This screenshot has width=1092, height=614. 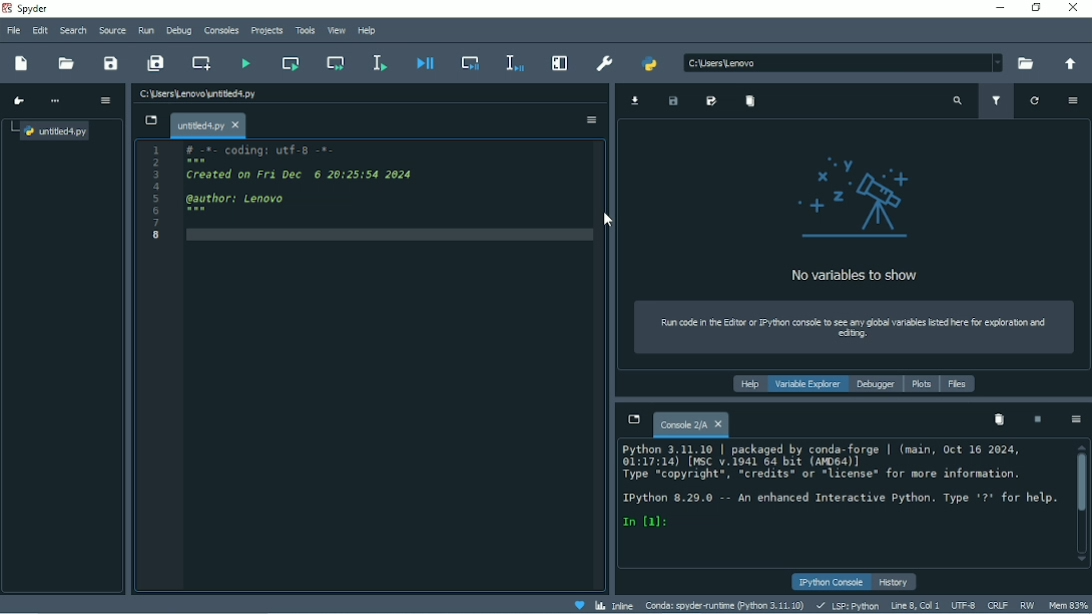 I want to click on Cursor, so click(x=607, y=221).